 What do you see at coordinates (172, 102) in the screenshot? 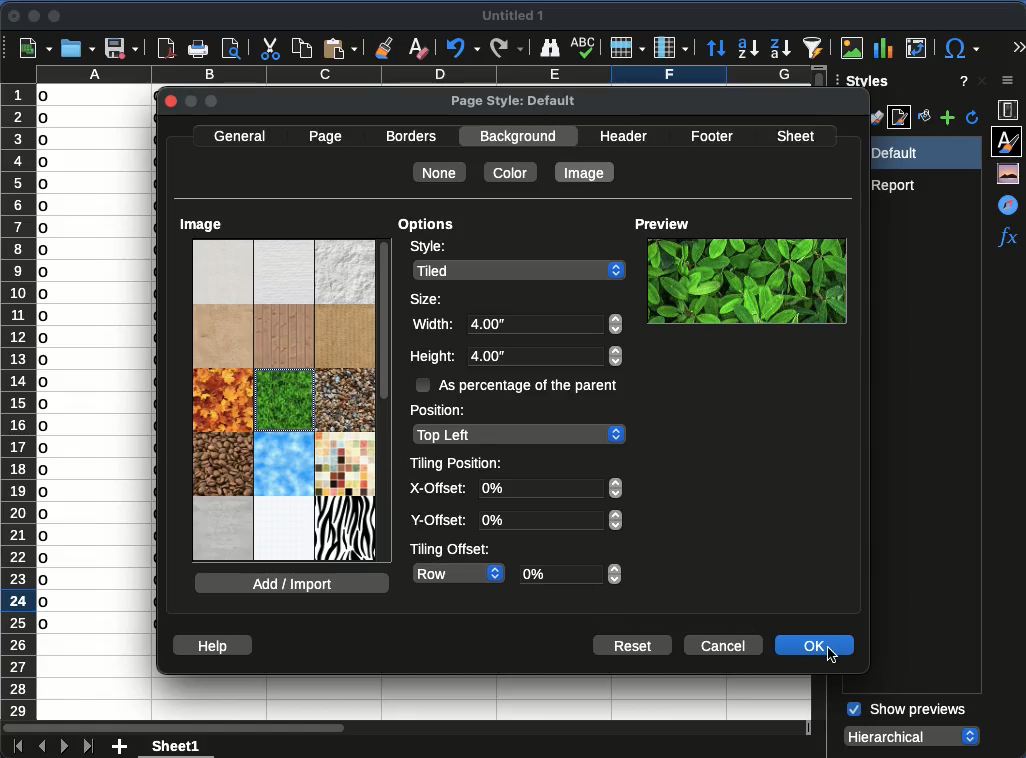
I see `close` at bounding box center [172, 102].